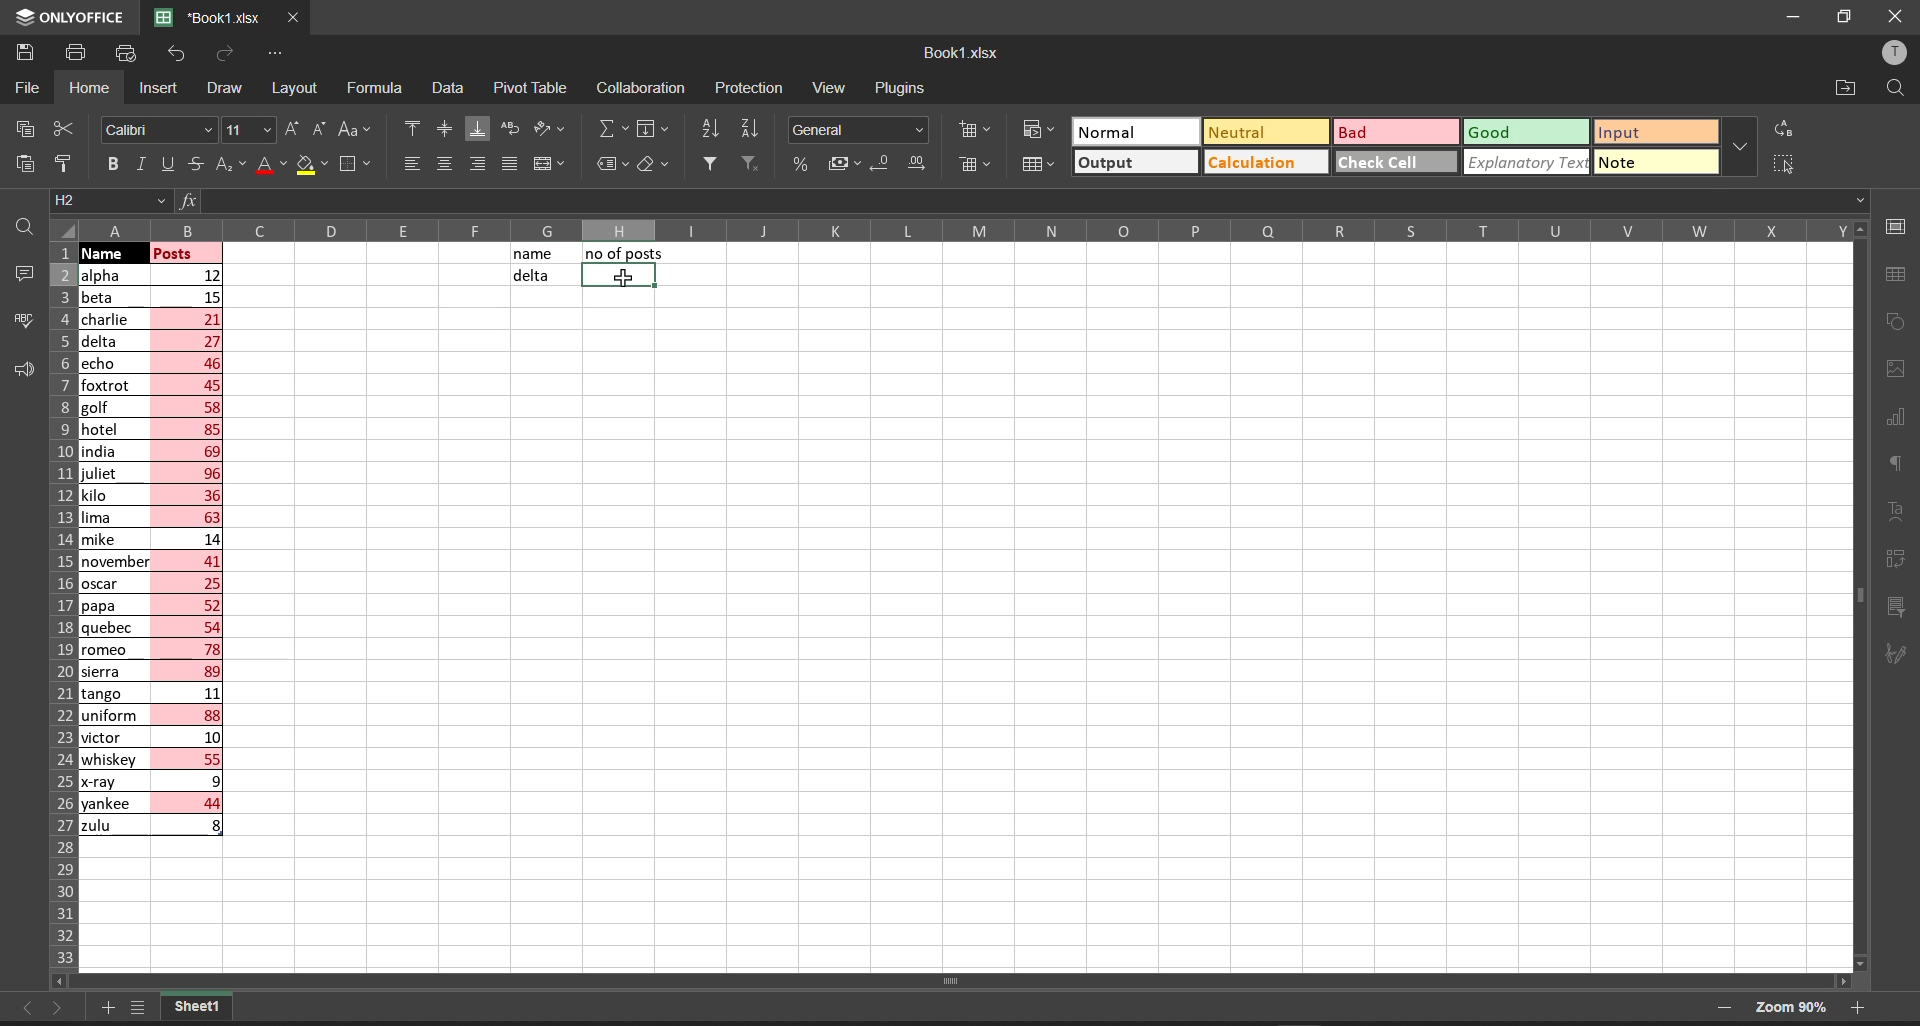  I want to click on close, so click(1892, 17).